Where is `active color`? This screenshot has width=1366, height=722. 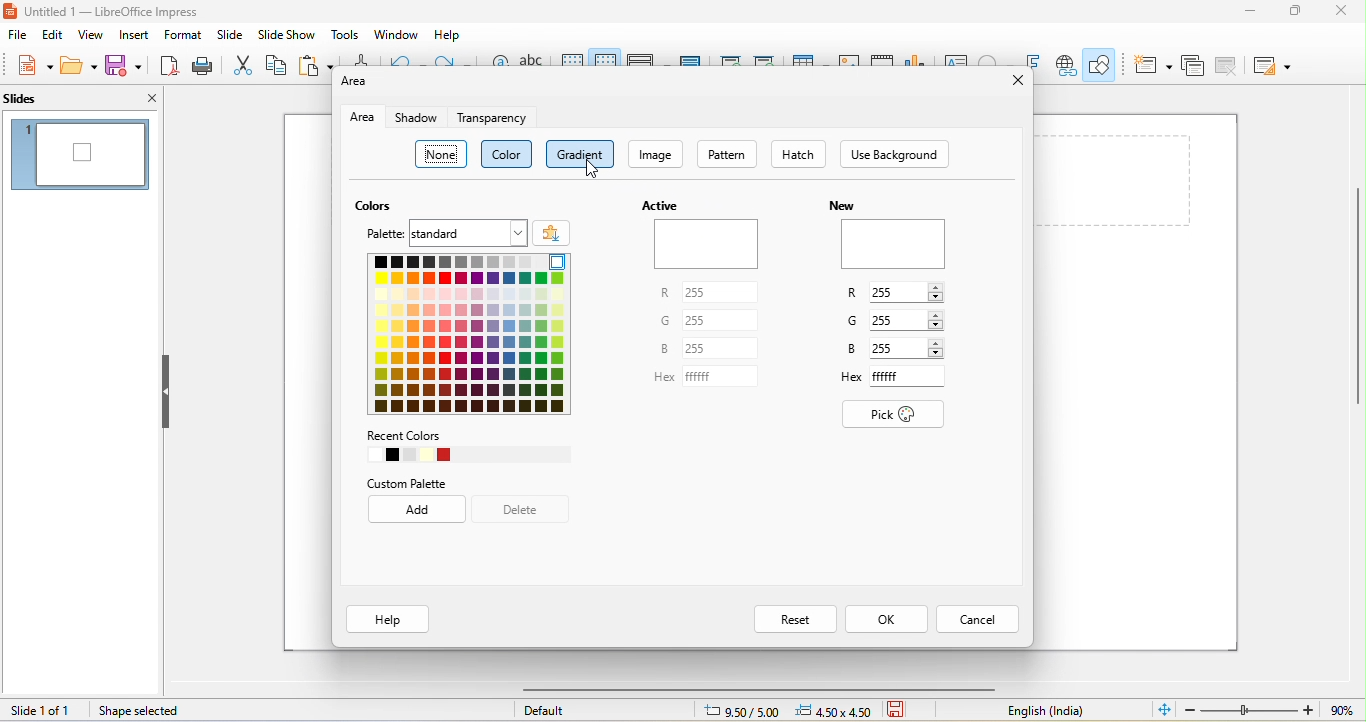 active color is located at coordinates (711, 245).